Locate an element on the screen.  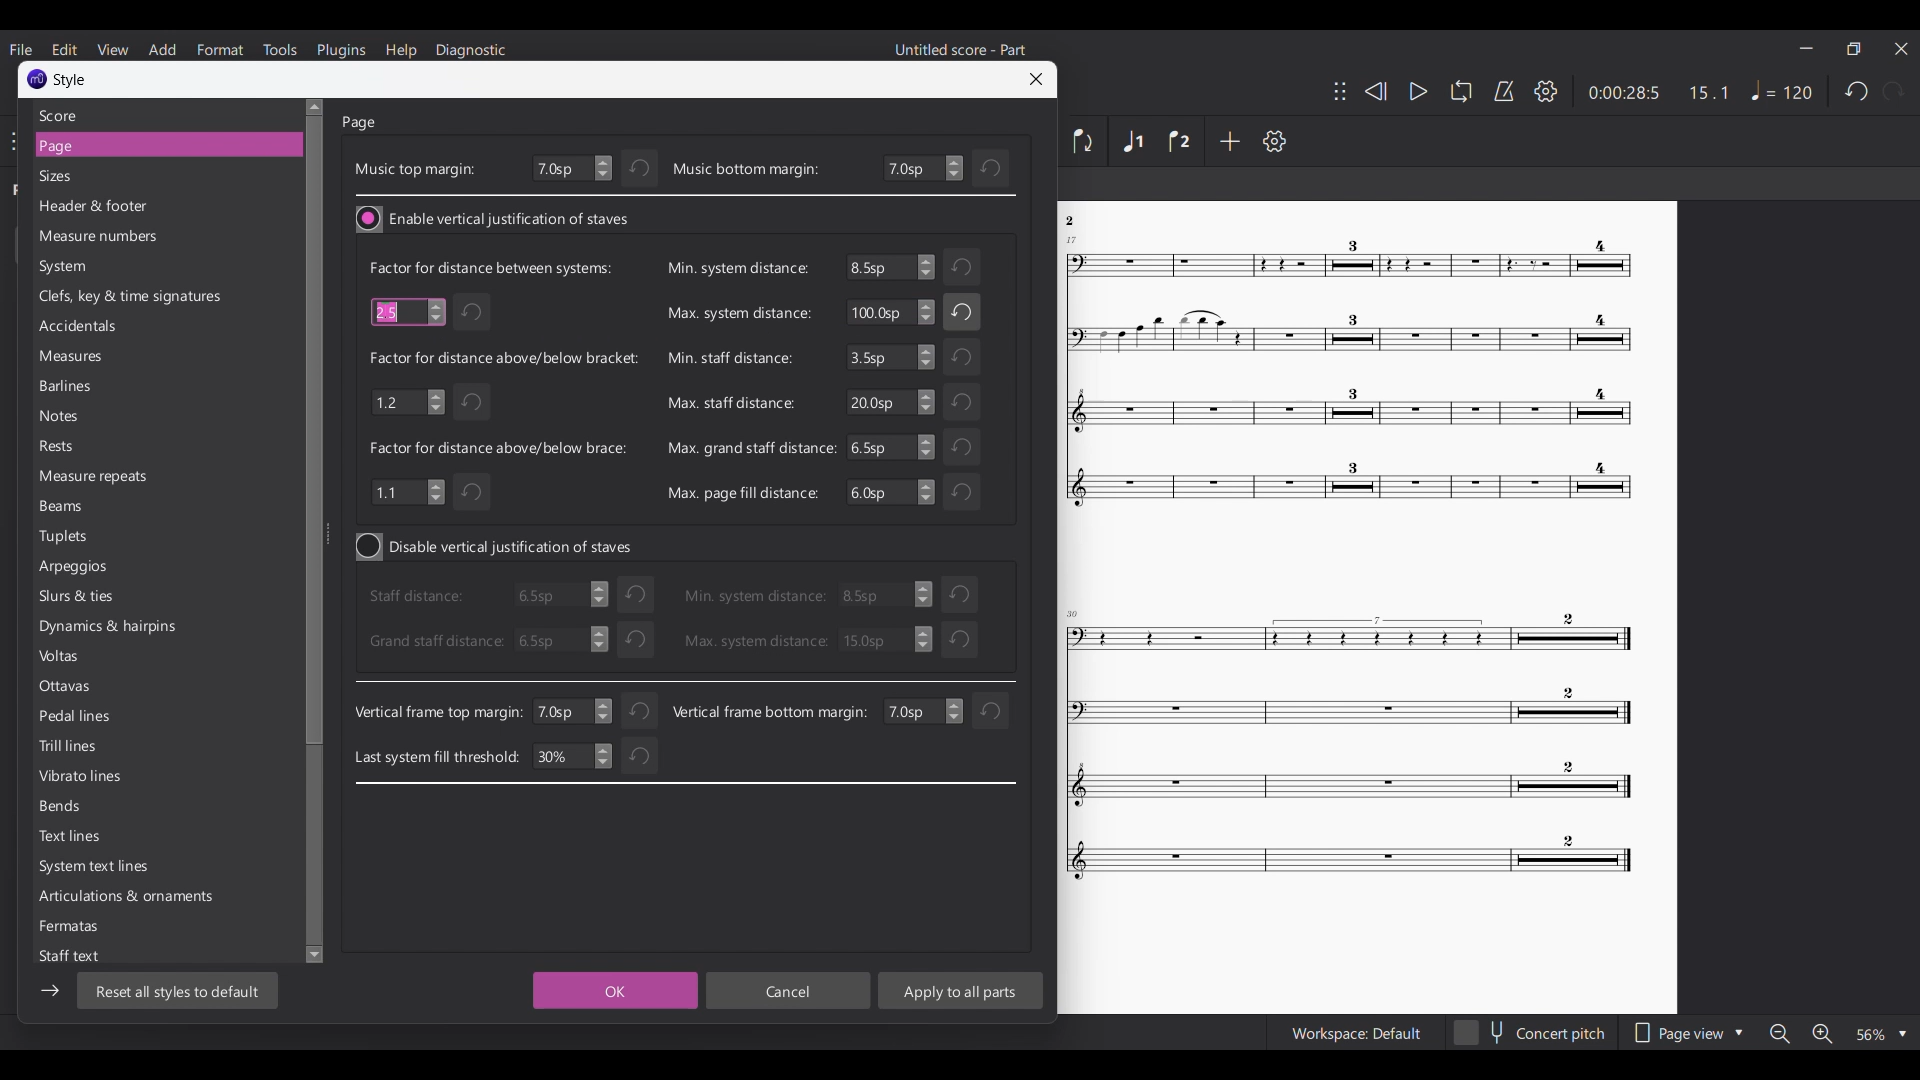
6.5sp is located at coordinates (888, 493).